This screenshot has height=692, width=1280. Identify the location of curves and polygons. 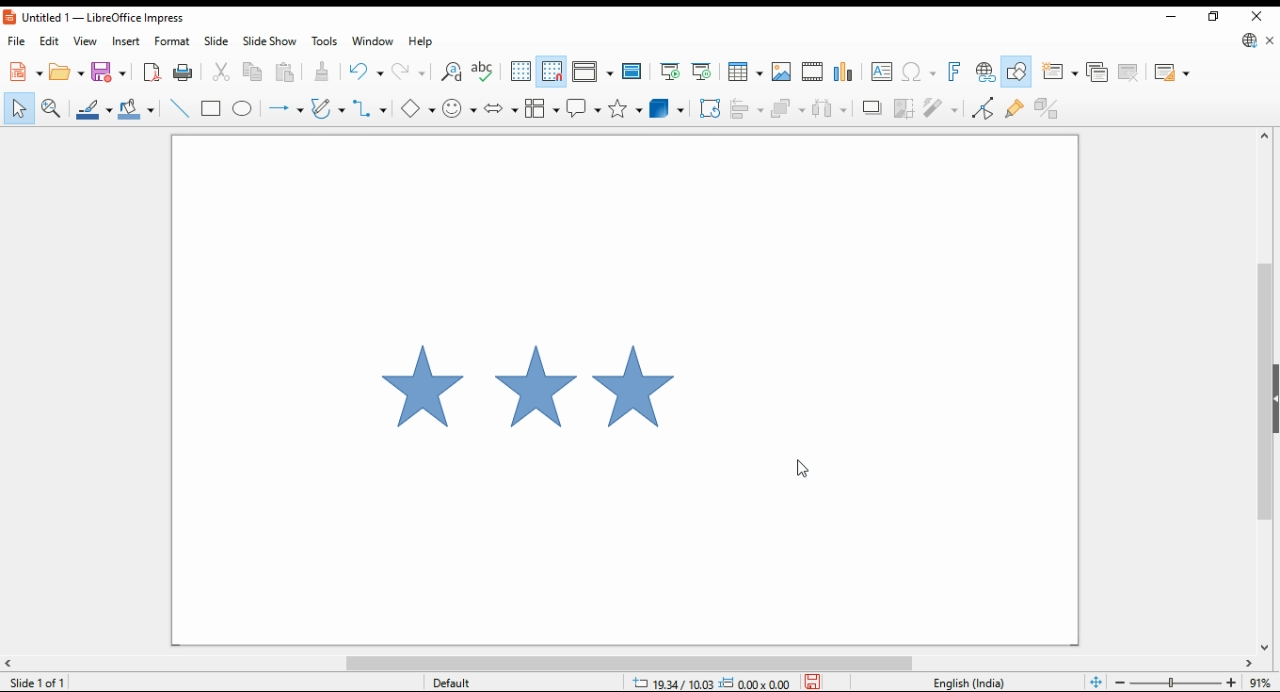
(328, 107).